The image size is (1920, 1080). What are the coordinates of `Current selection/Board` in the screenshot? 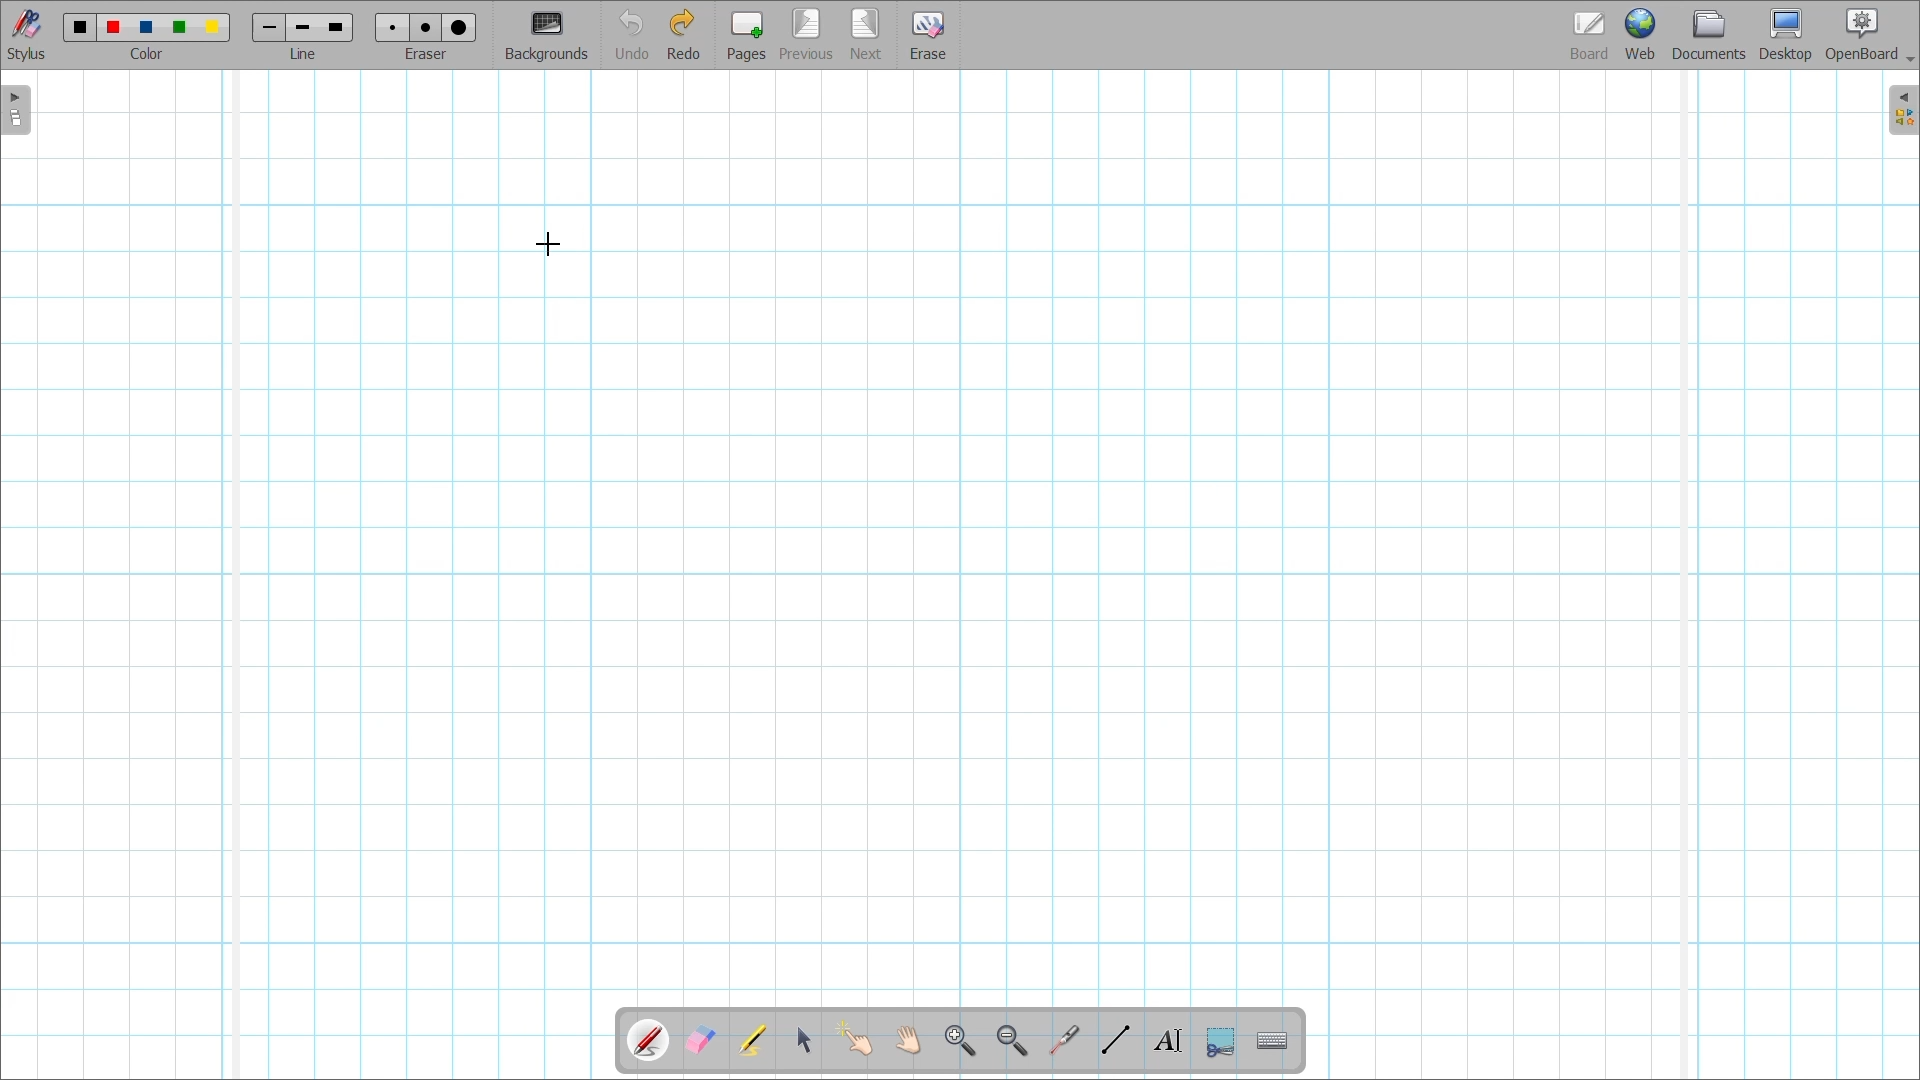 It's located at (1590, 34).